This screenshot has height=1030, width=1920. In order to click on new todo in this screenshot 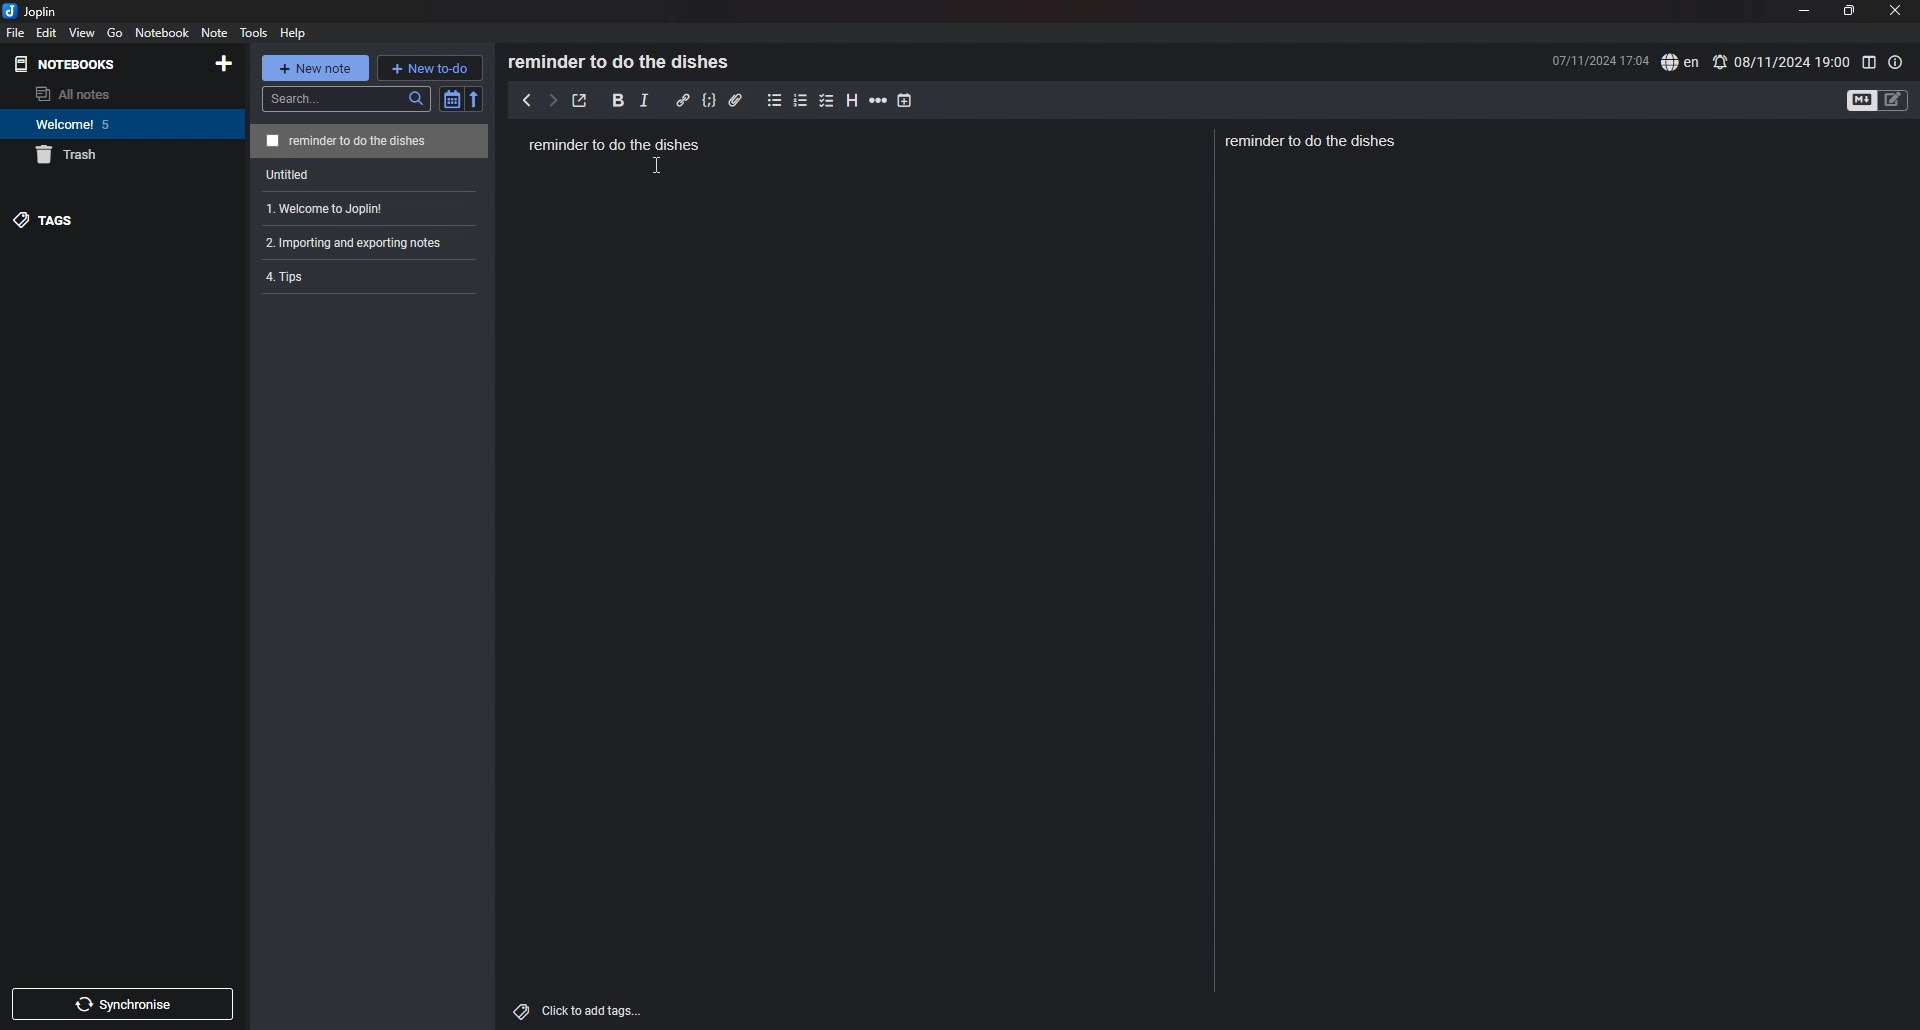, I will do `click(431, 68)`.